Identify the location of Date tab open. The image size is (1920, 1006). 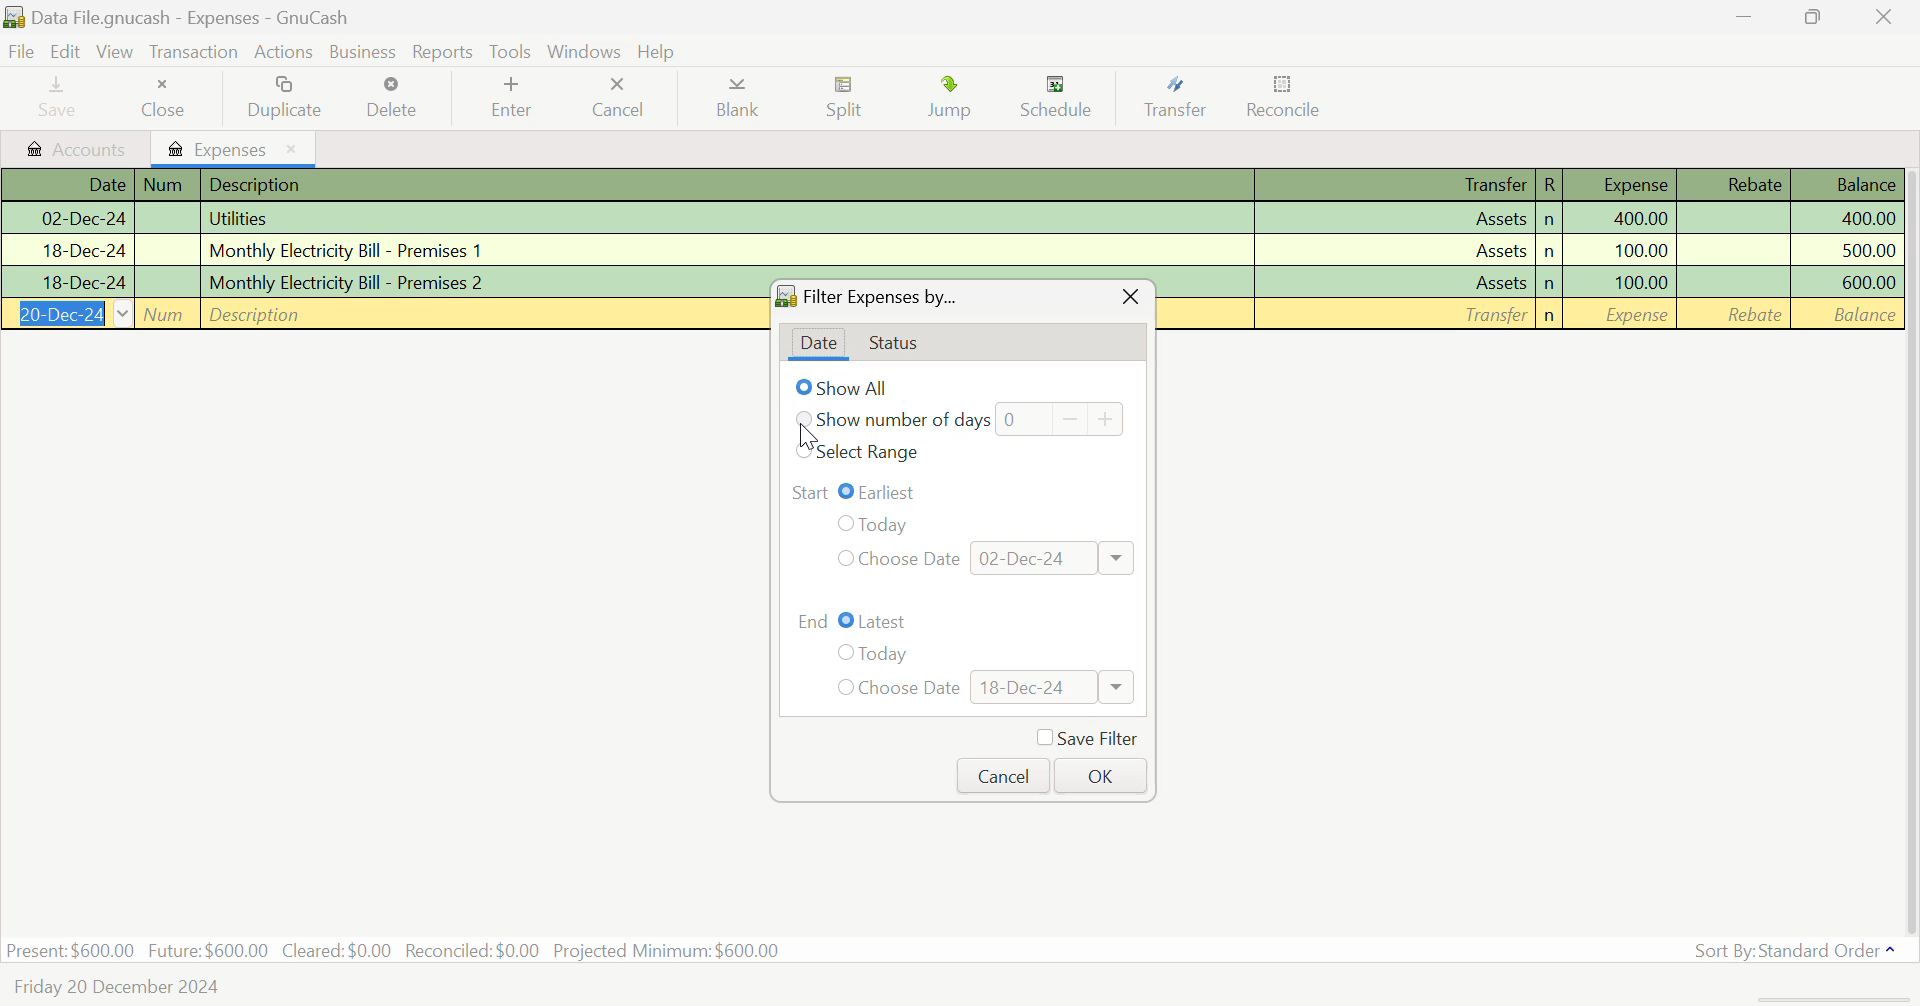
(818, 345).